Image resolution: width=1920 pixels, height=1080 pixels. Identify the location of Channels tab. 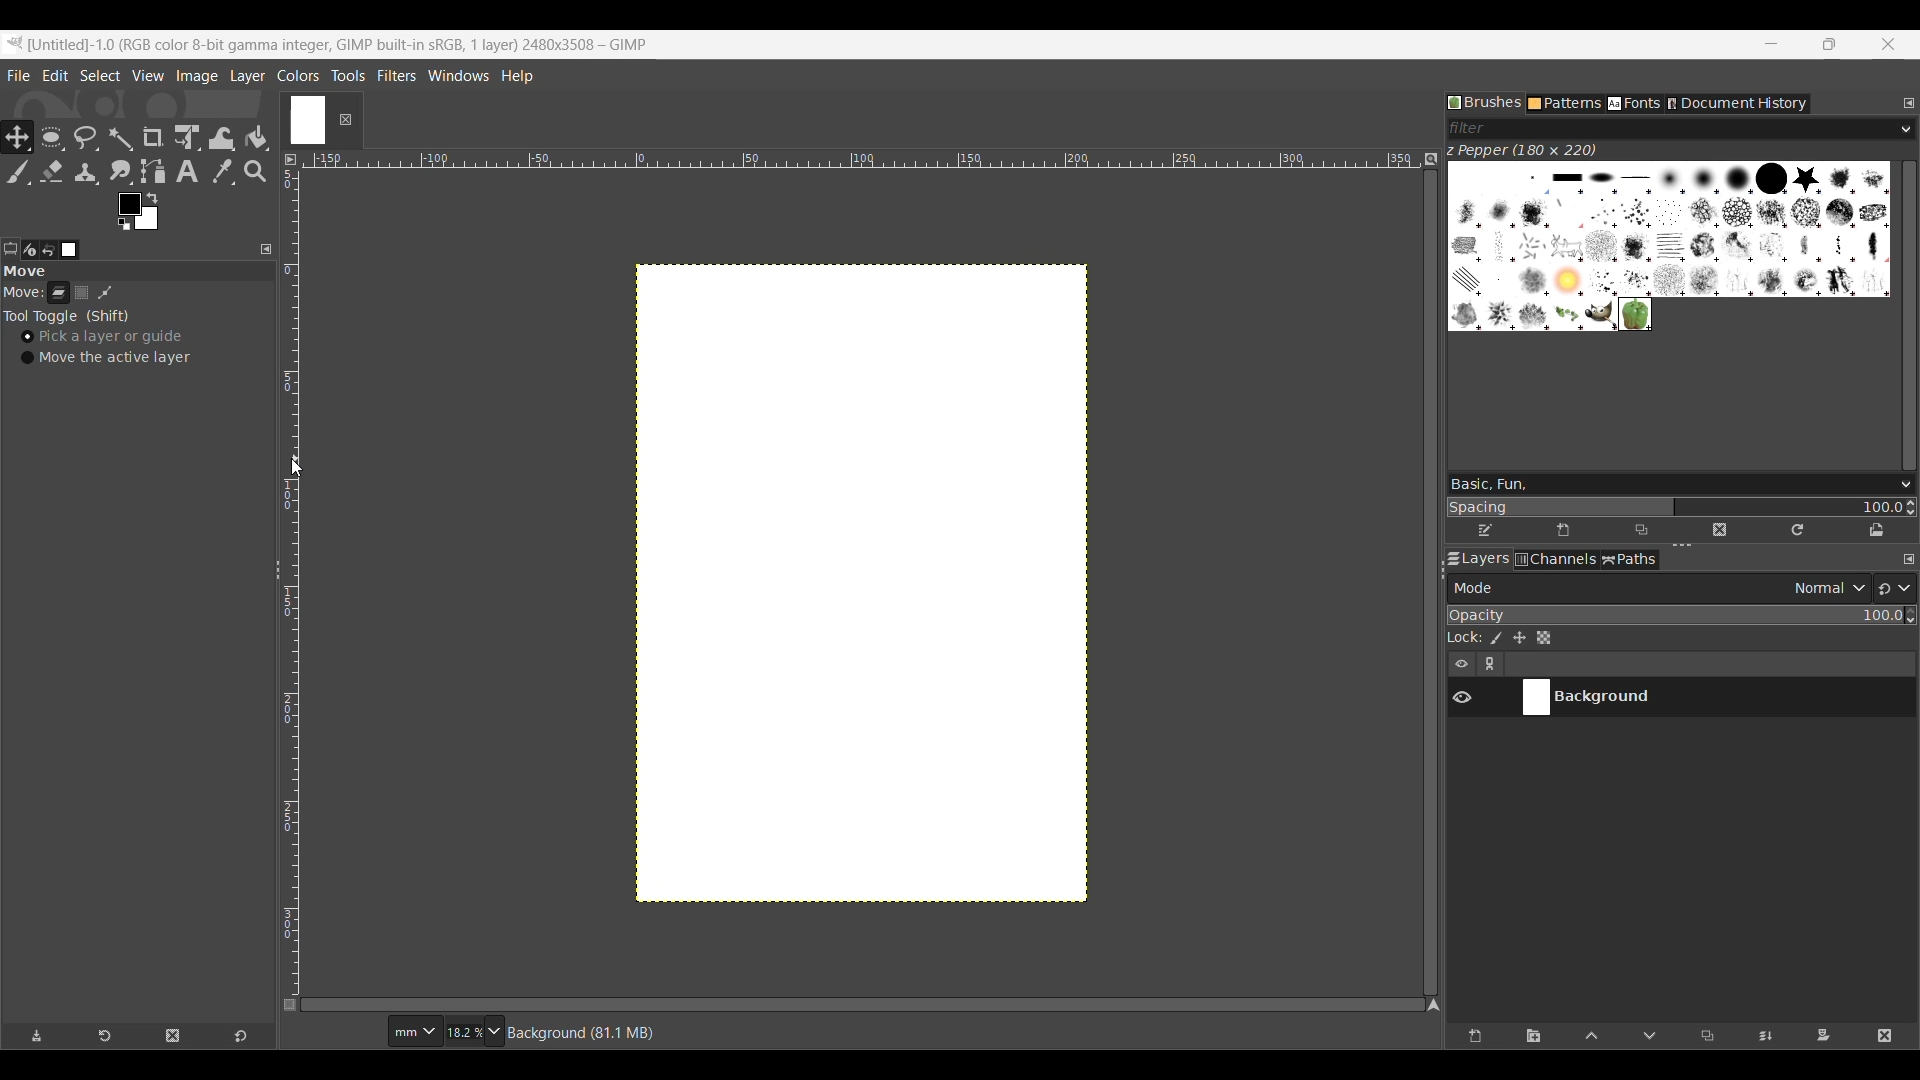
(1556, 559).